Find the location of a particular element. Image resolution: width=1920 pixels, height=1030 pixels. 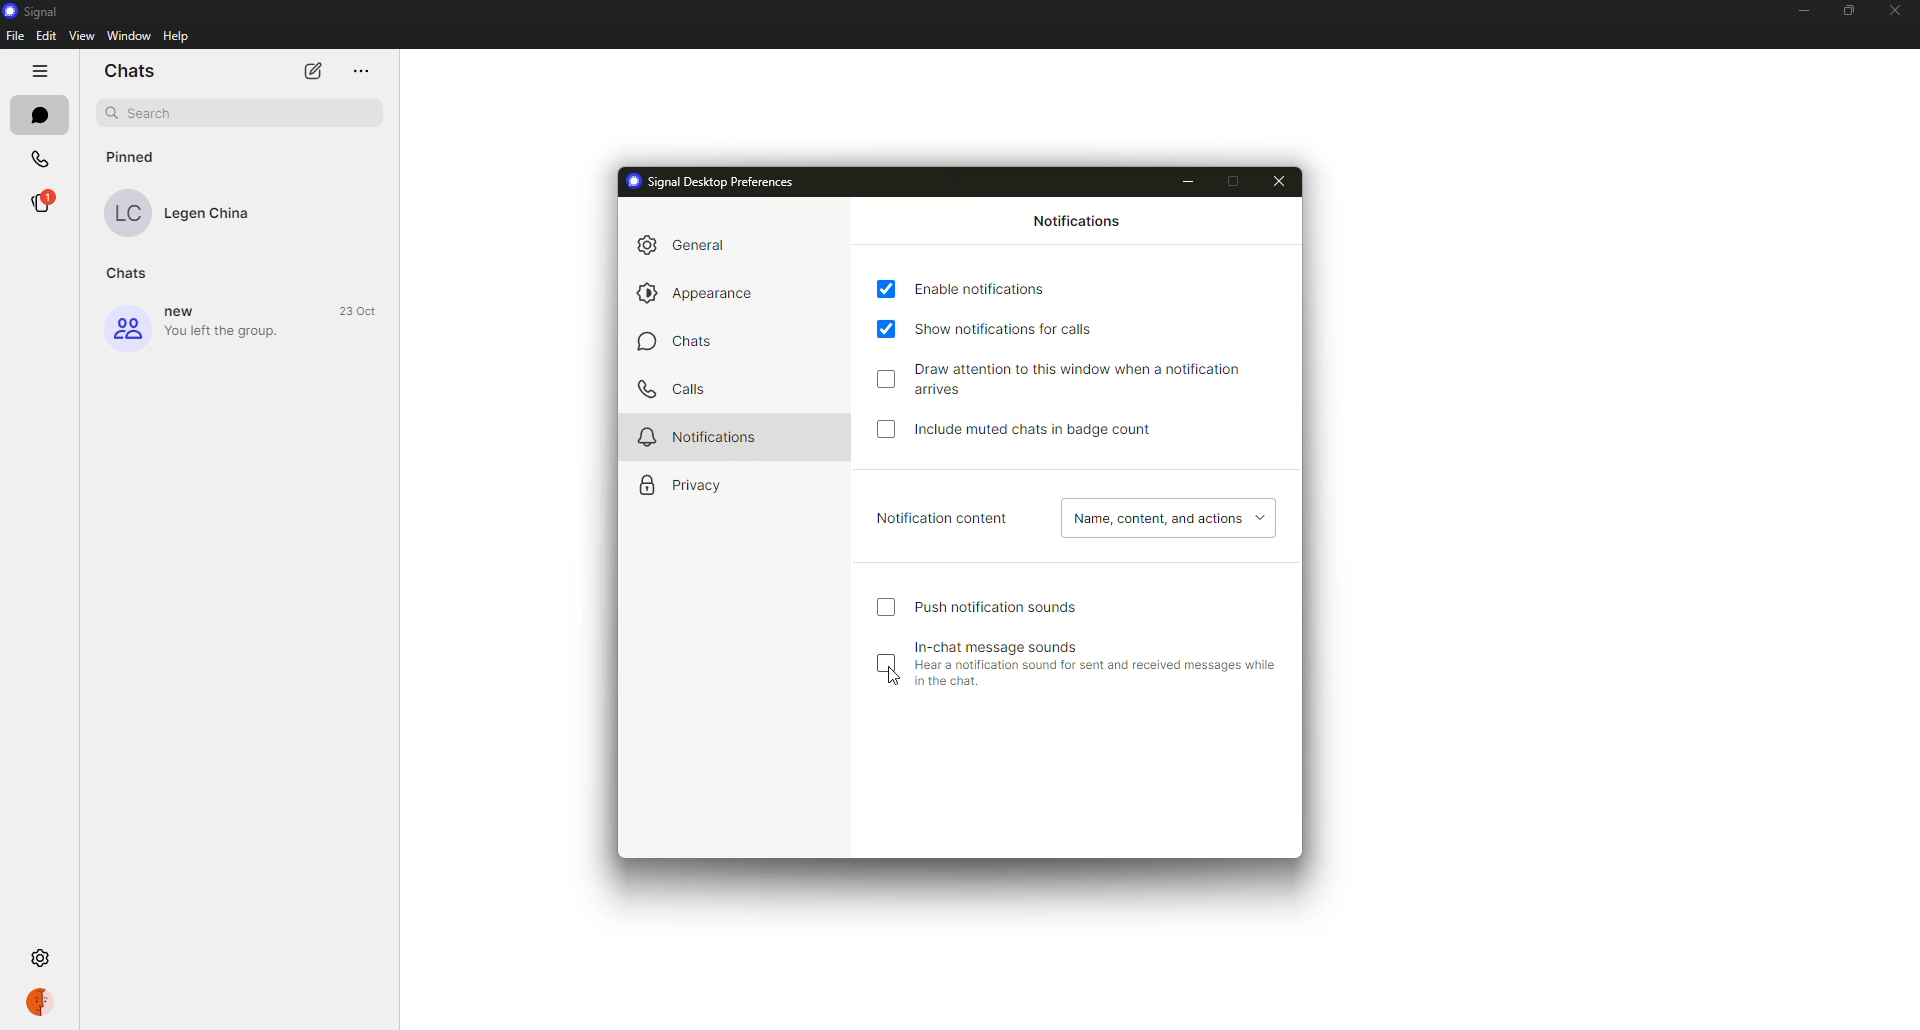

edit is located at coordinates (313, 70).